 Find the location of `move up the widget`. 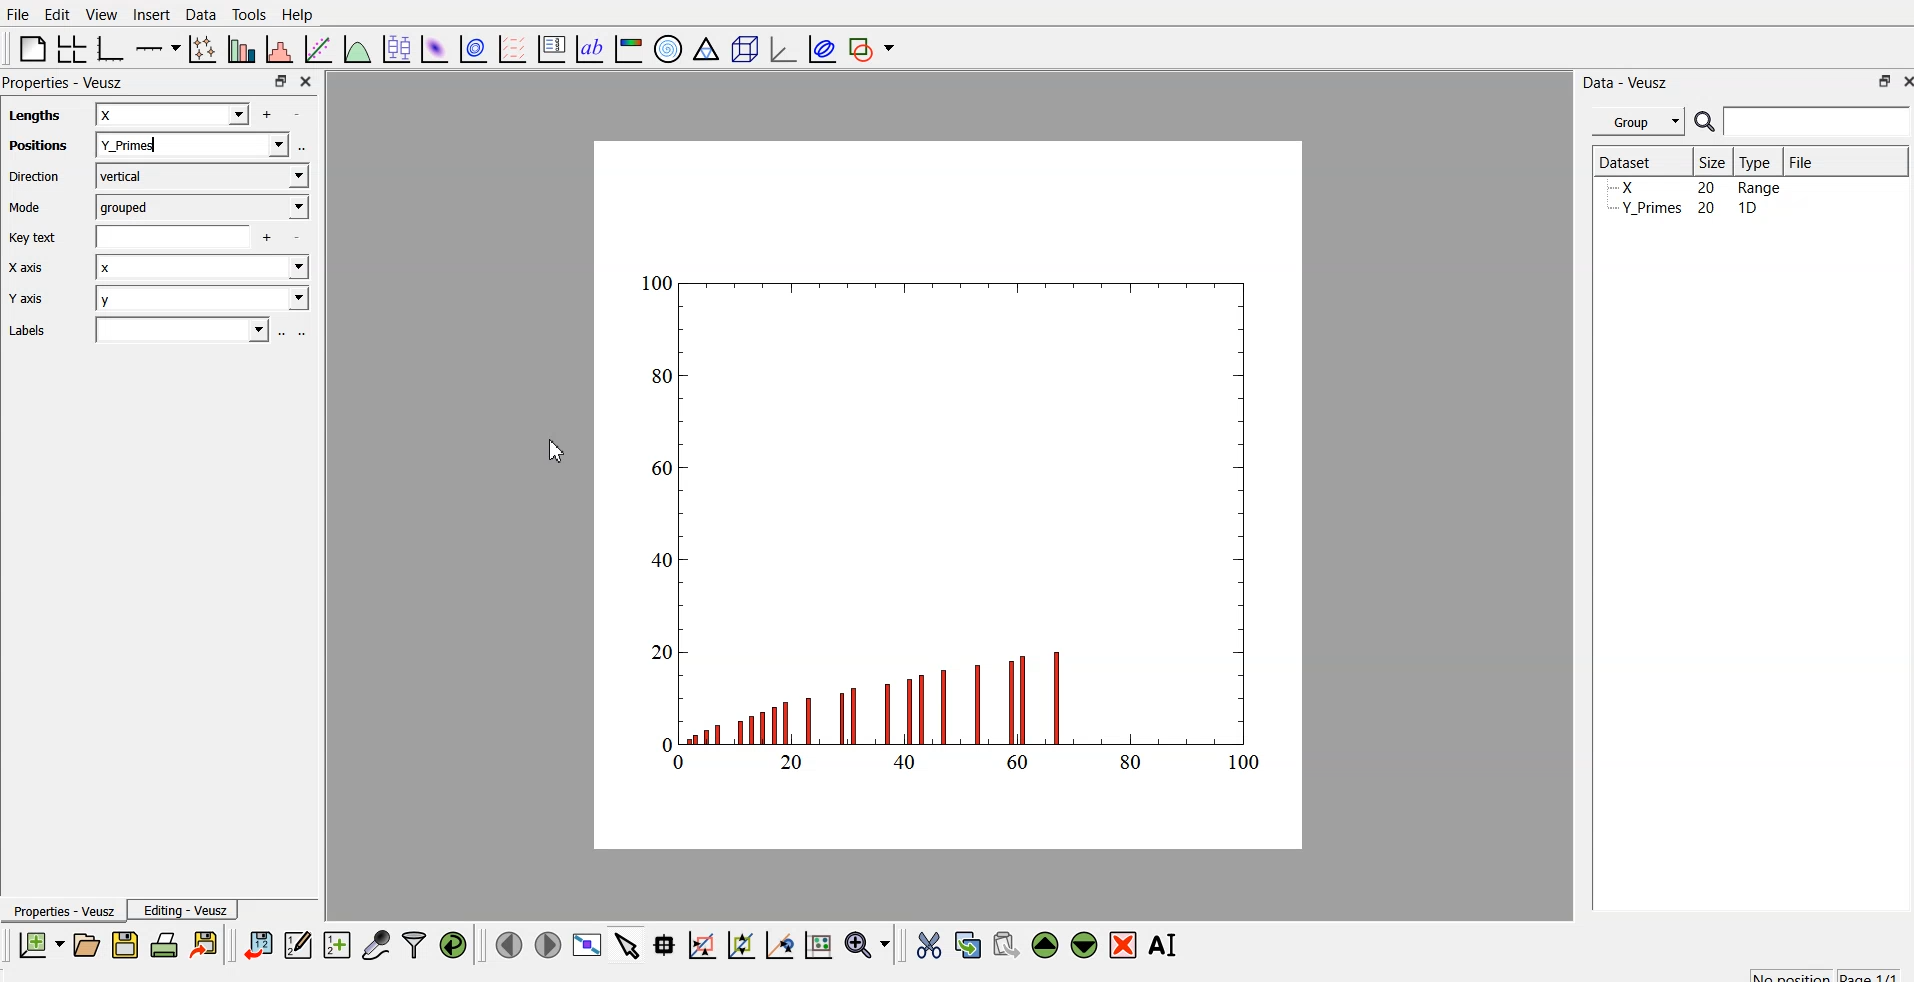

move up the widget is located at coordinates (1043, 944).